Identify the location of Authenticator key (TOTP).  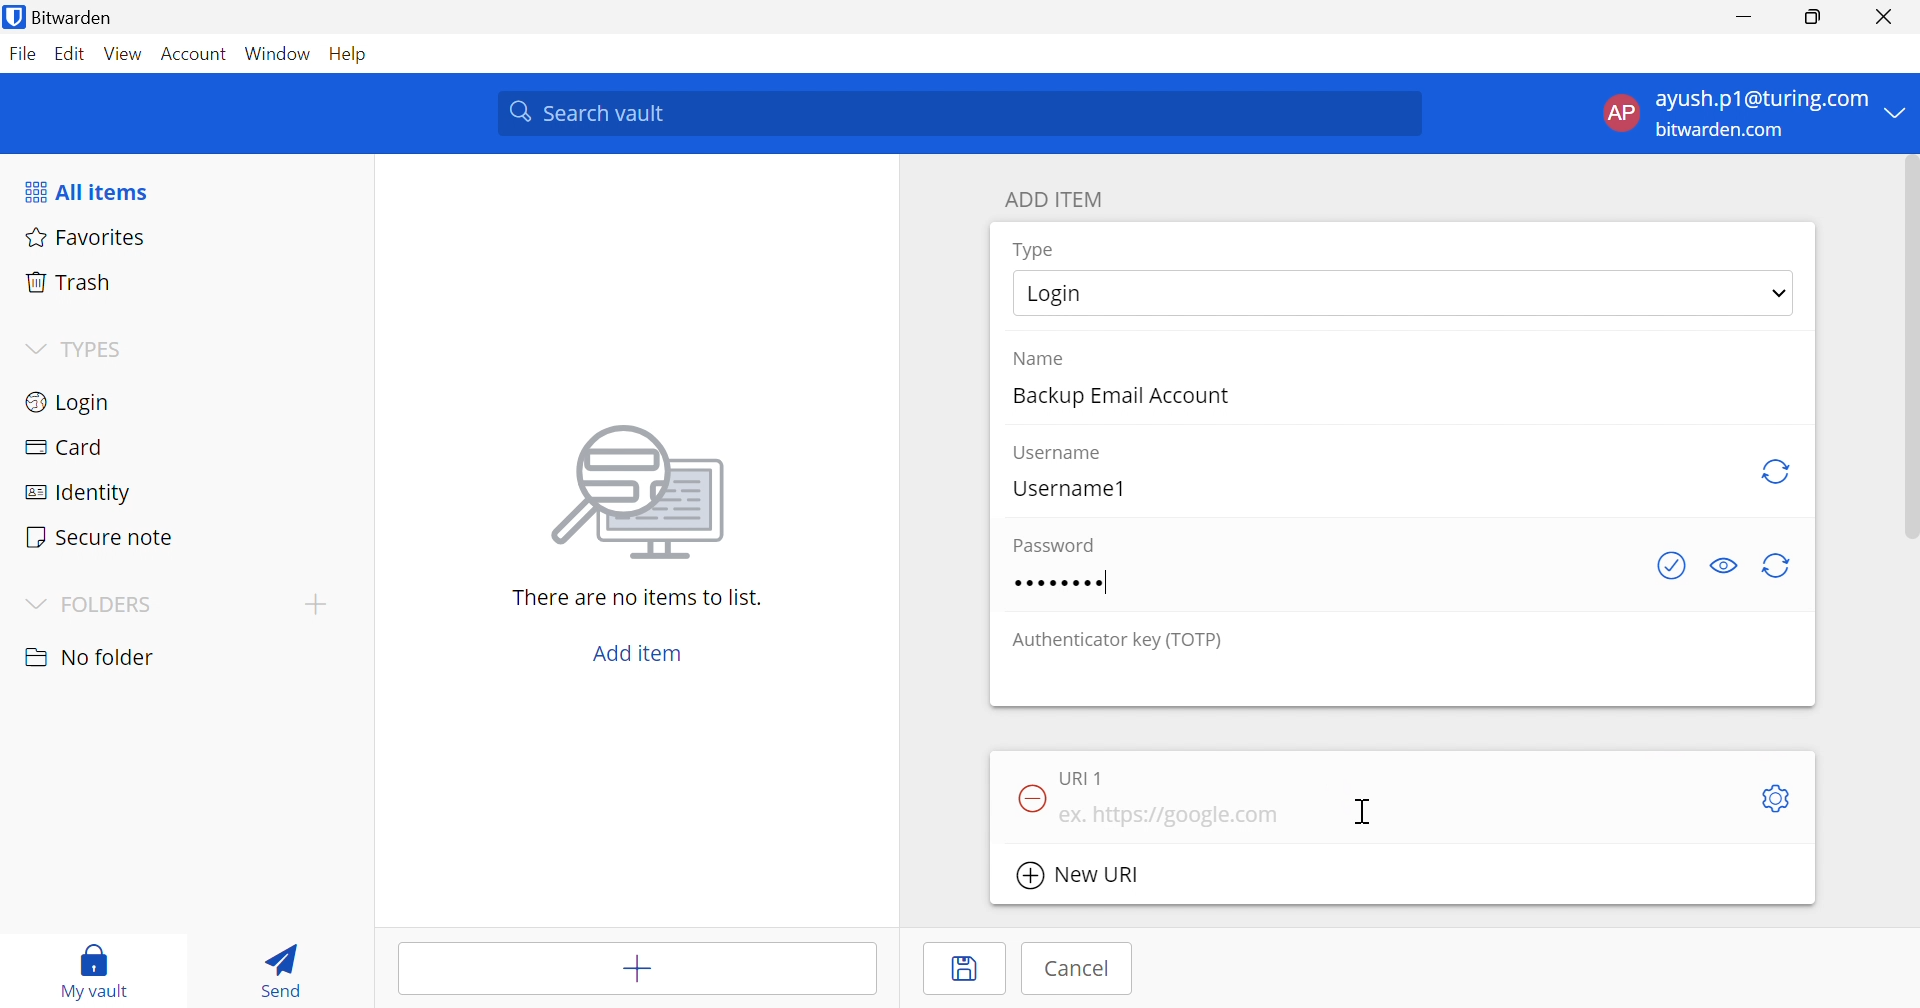
(1117, 642).